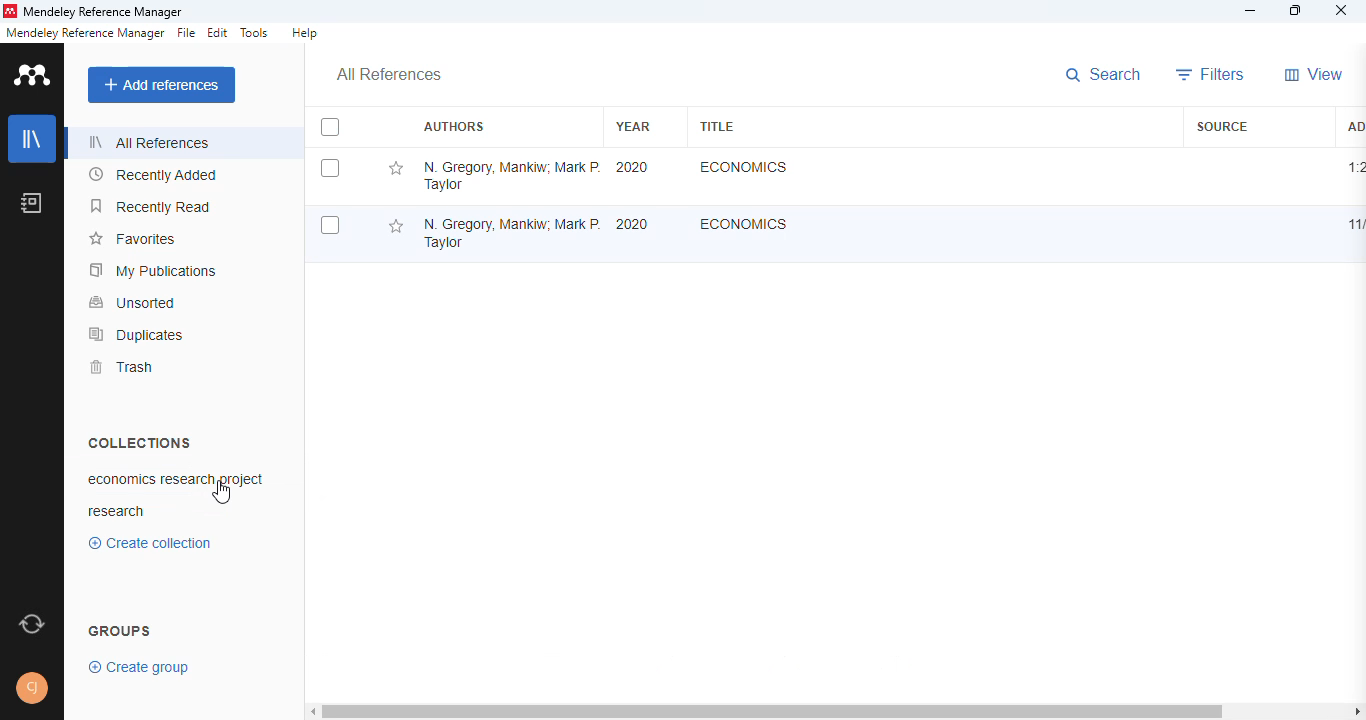 Image resolution: width=1366 pixels, height=720 pixels. Describe the element at coordinates (716, 126) in the screenshot. I see `title` at that location.